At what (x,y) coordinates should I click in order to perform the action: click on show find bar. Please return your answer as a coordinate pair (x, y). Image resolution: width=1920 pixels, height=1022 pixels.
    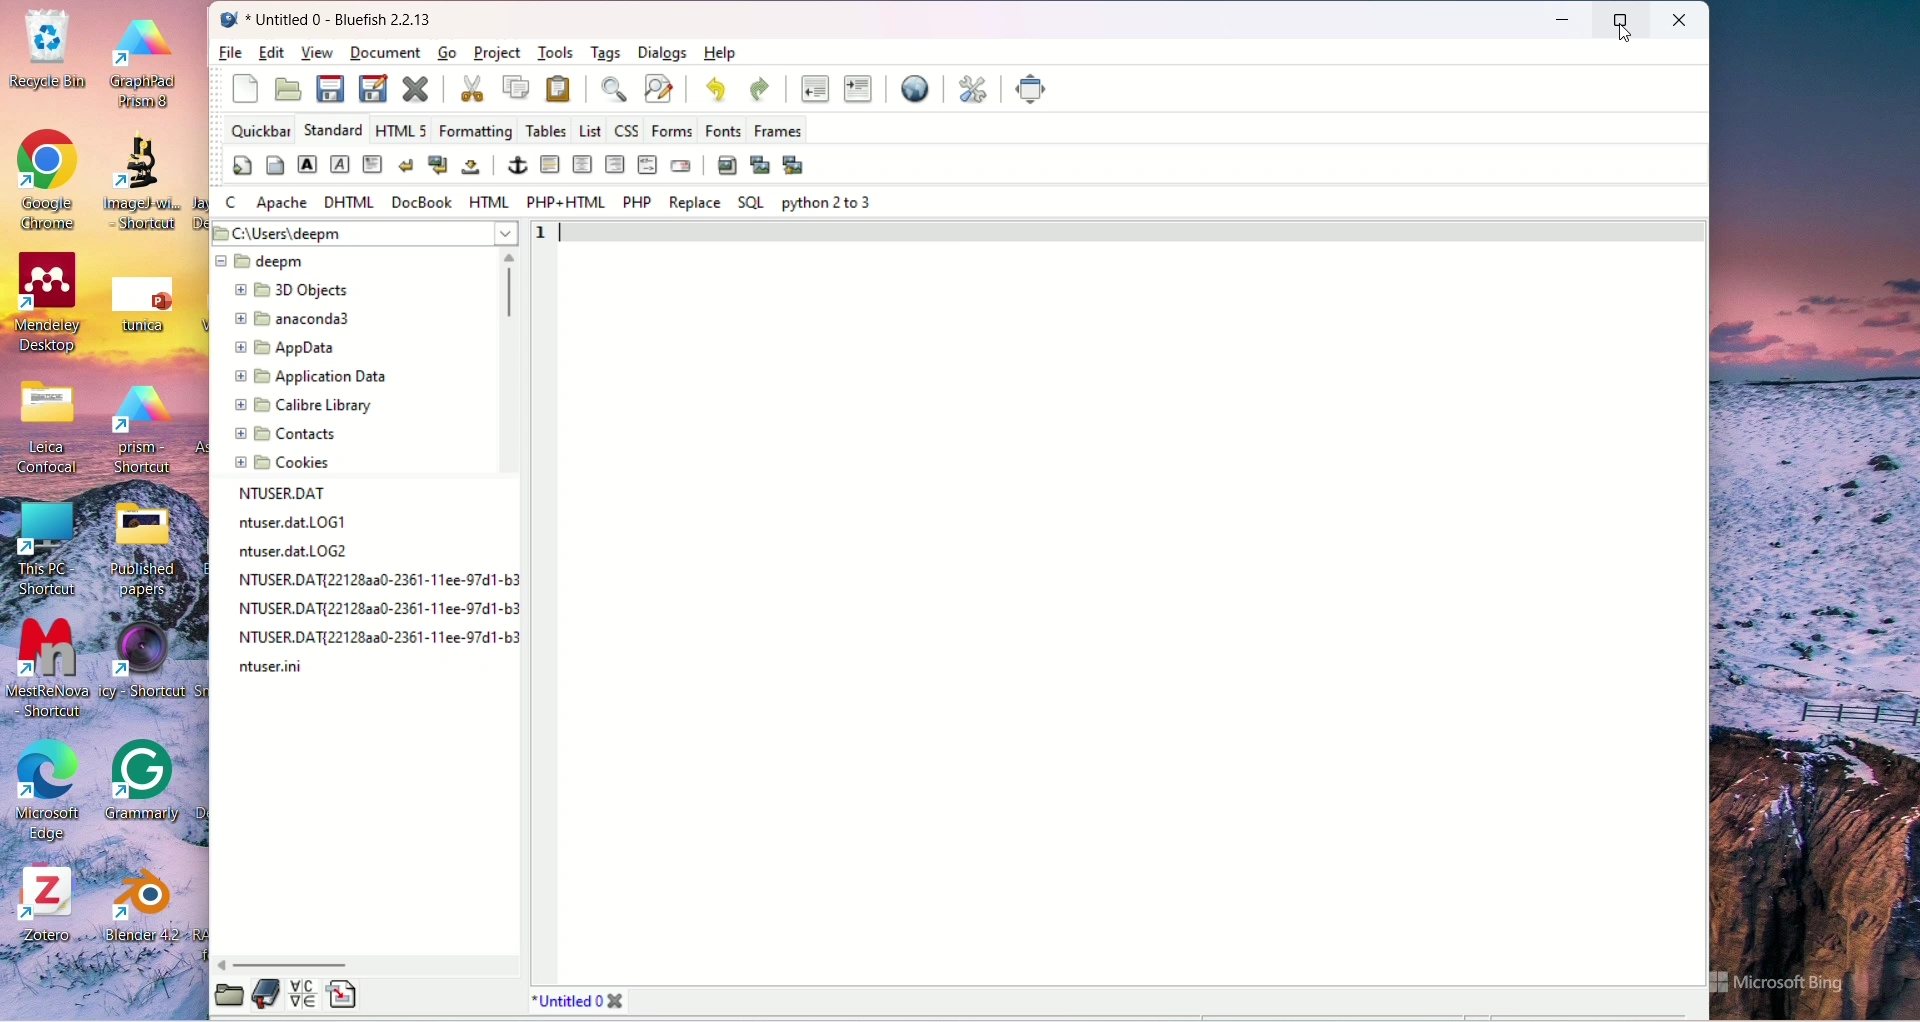
    Looking at the image, I should click on (621, 89).